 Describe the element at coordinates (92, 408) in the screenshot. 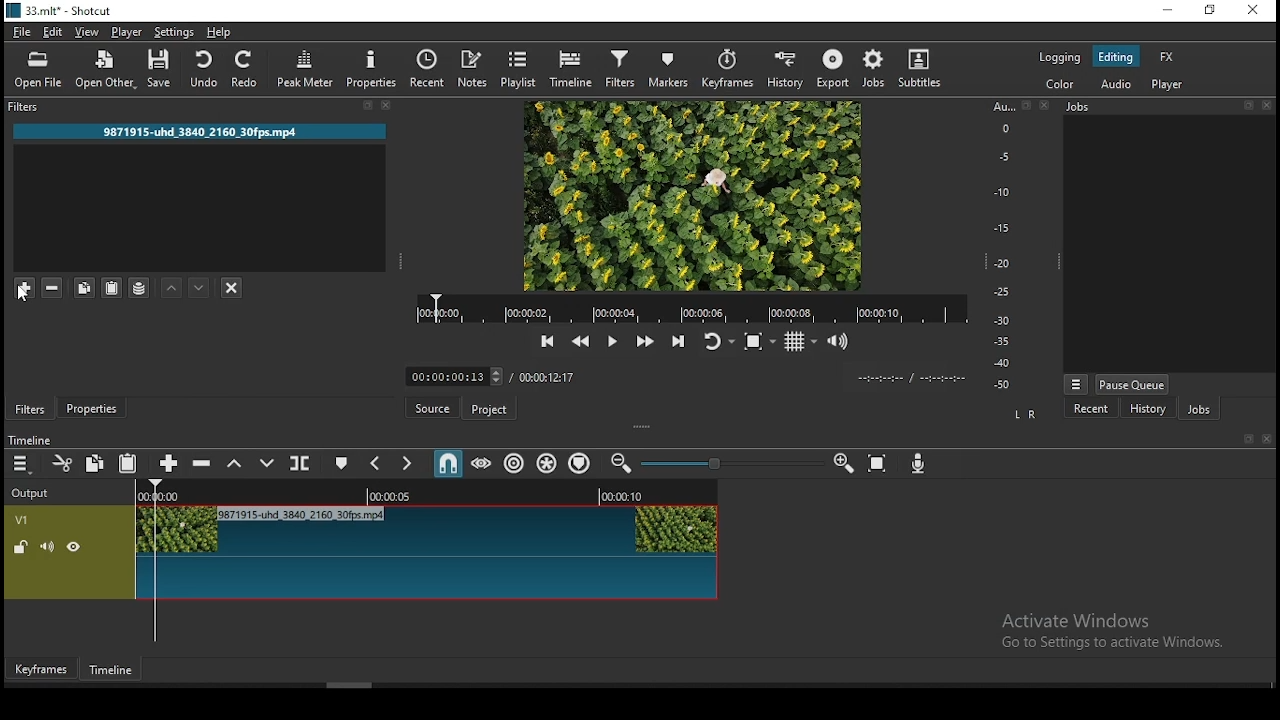

I see `properties` at that location.